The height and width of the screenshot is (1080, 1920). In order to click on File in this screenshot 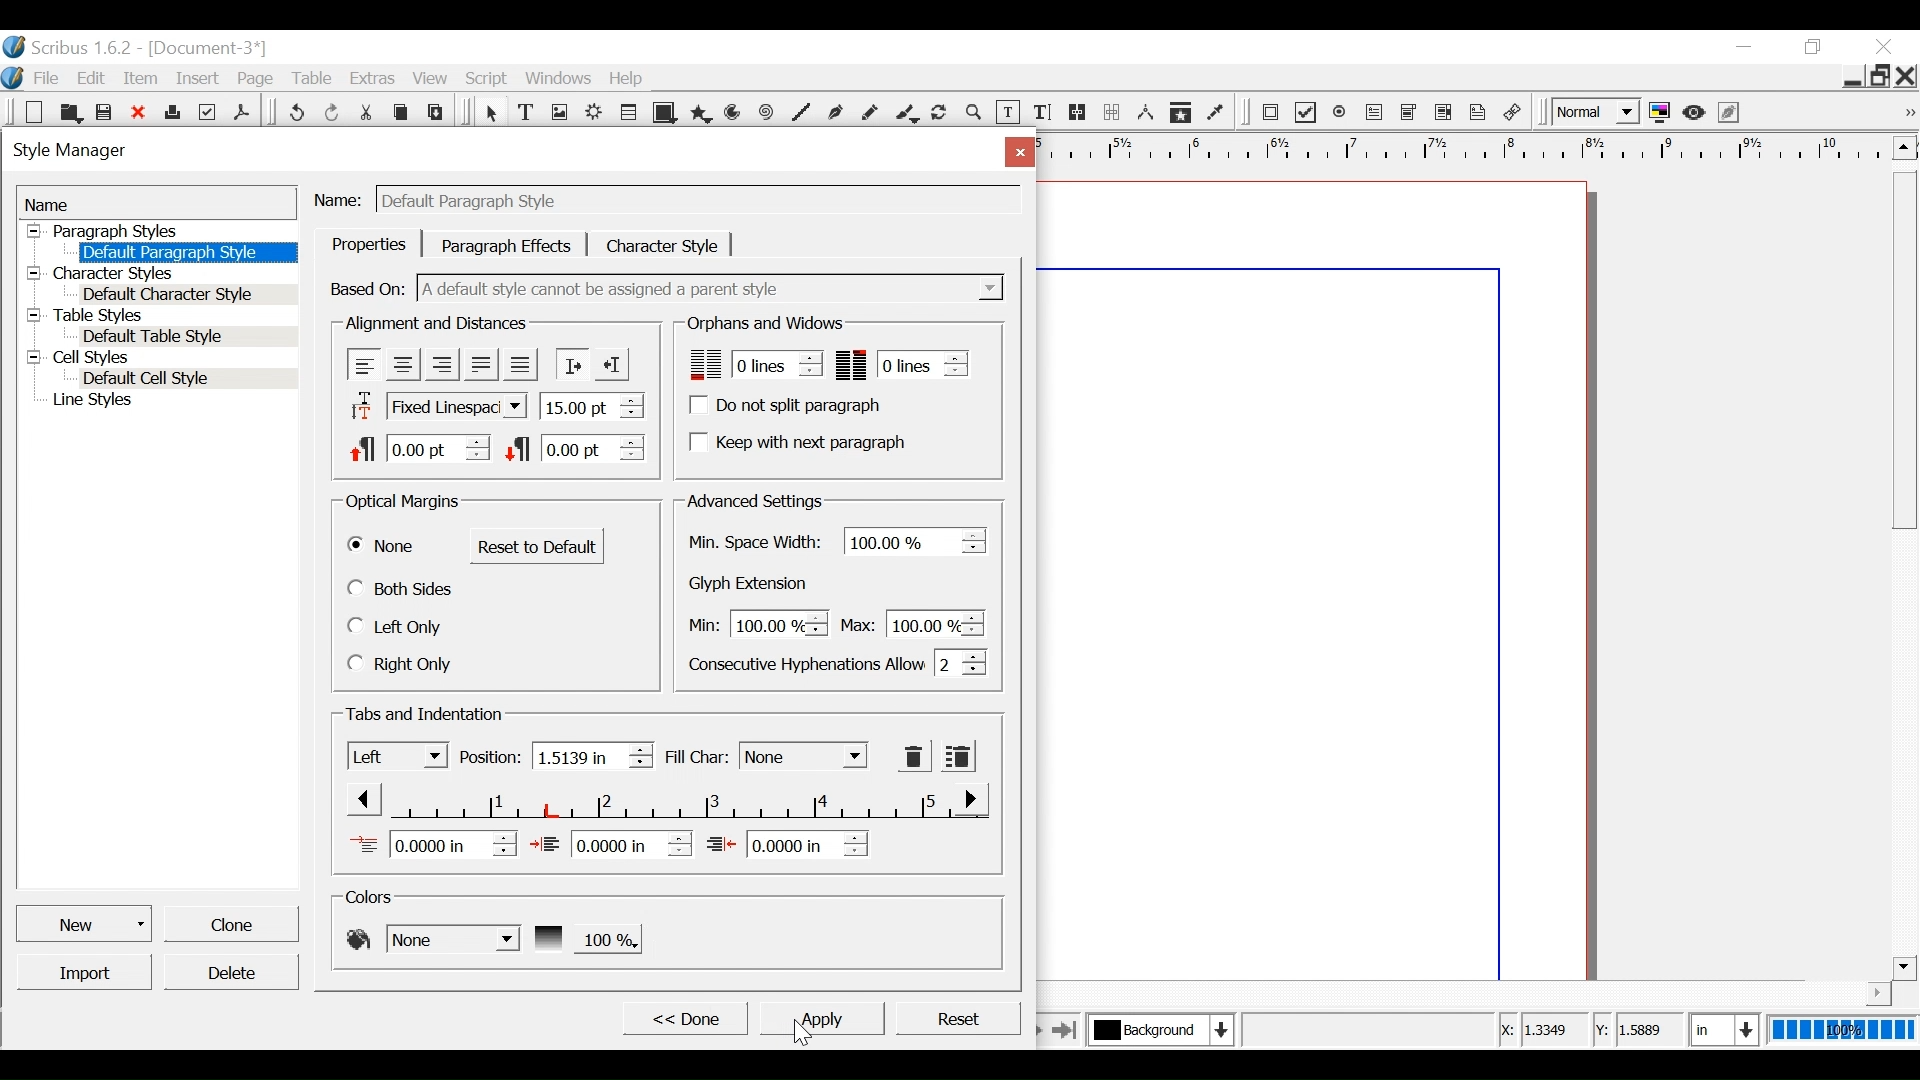, I will do `click(46, 78)`.